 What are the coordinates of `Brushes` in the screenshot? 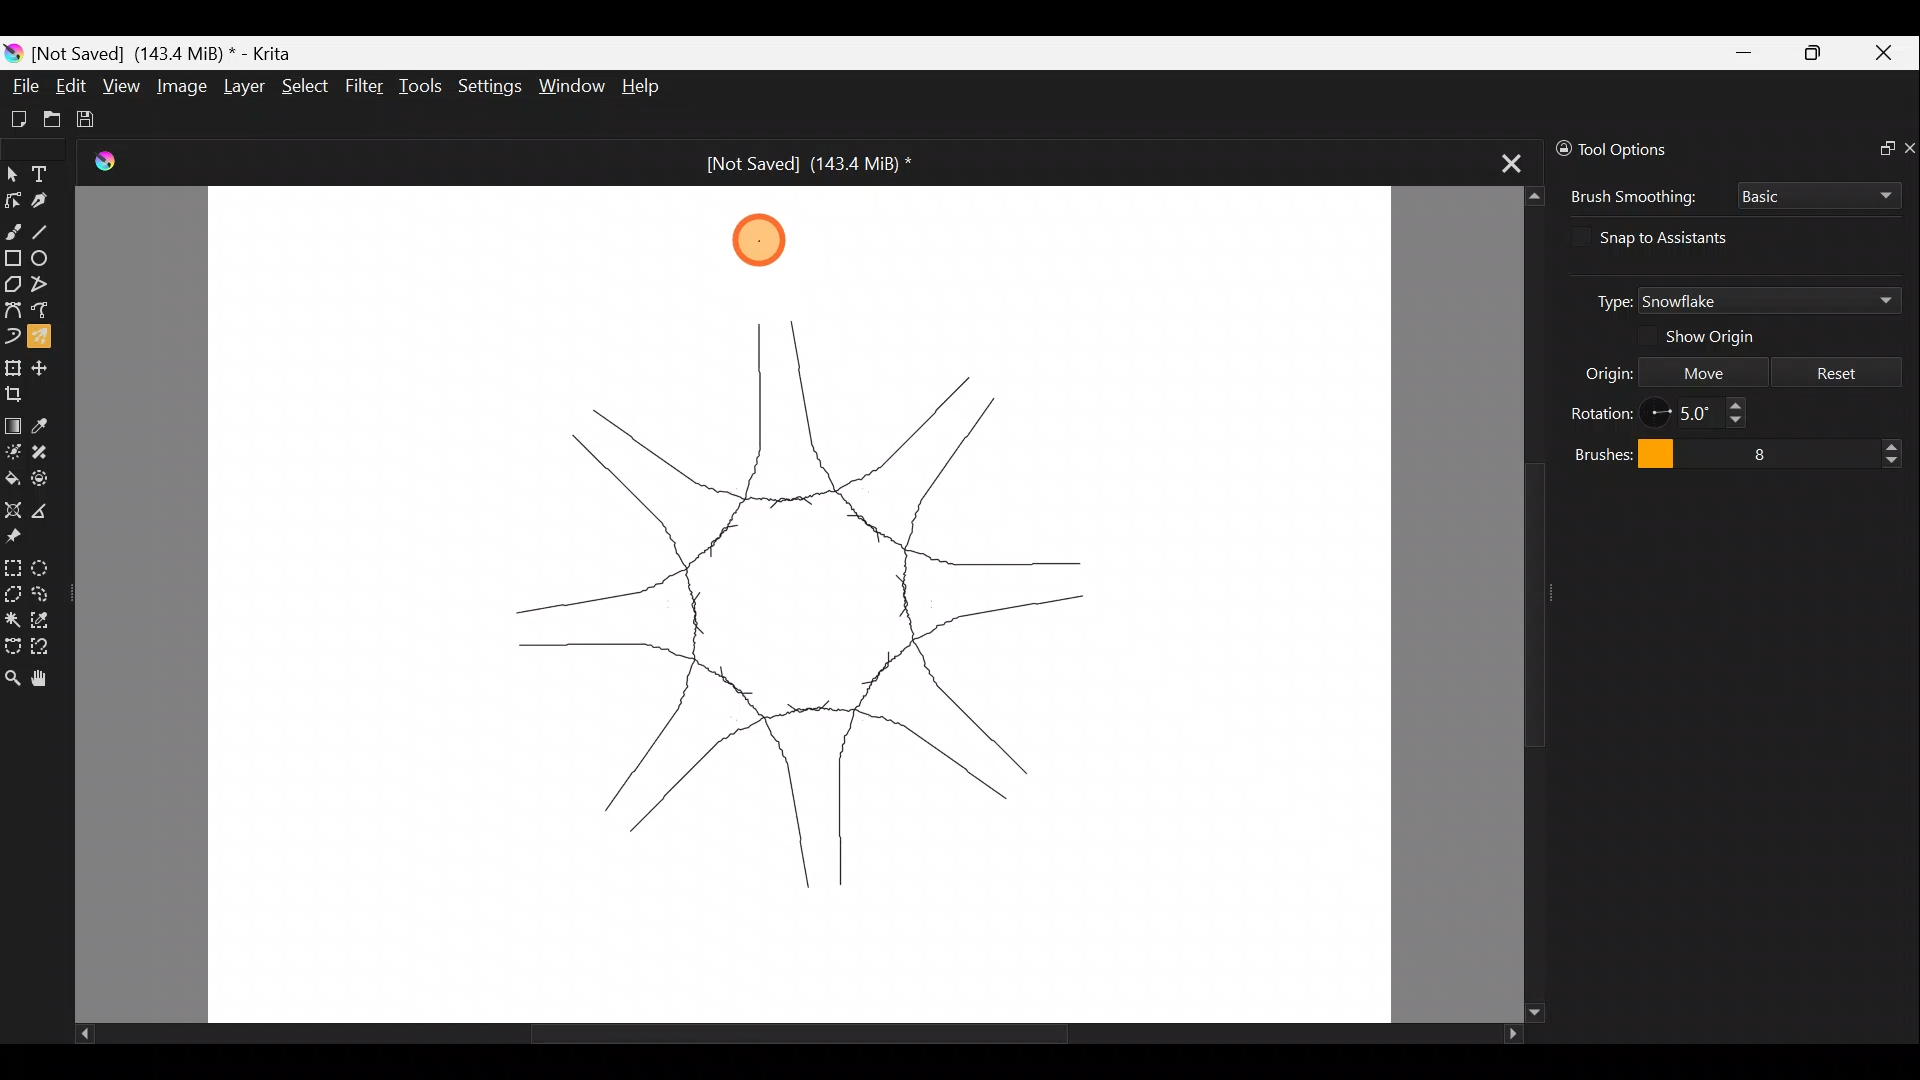 It's located at (1618, 452).